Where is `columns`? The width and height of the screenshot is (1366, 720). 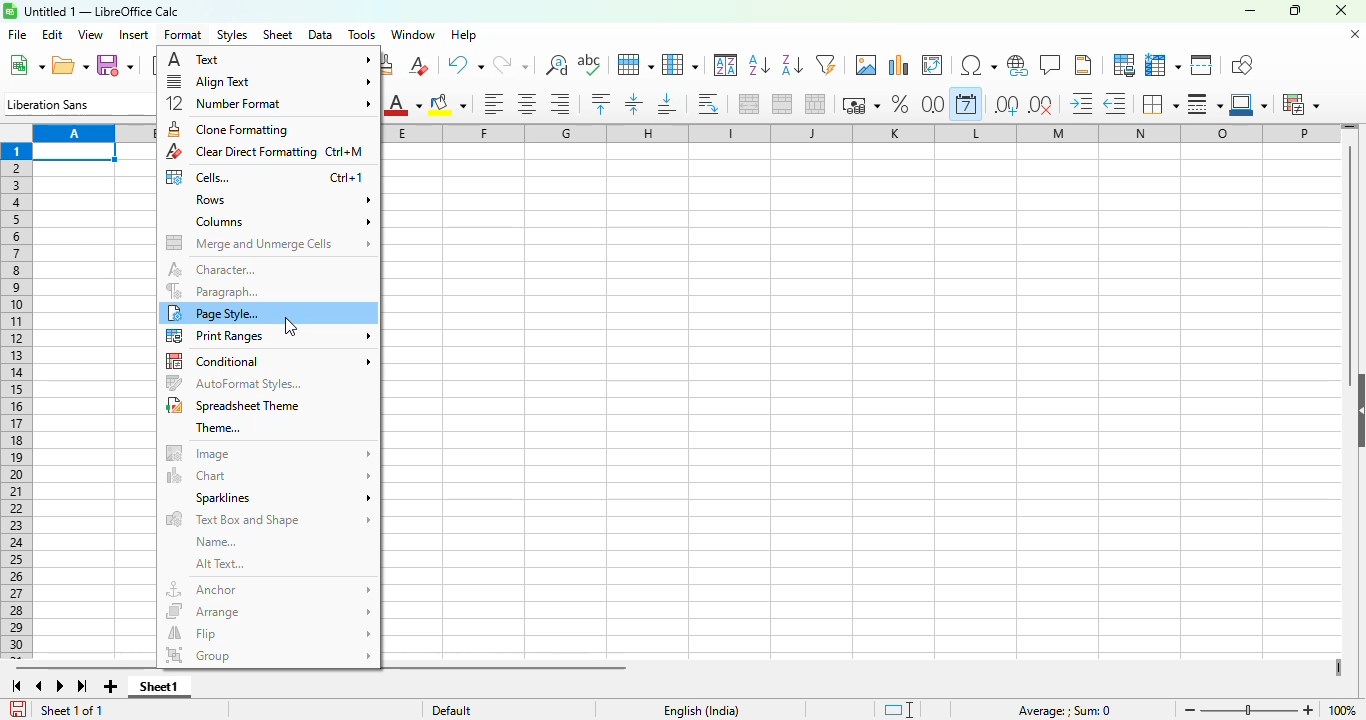
columns is located at coordinates (282, 221).